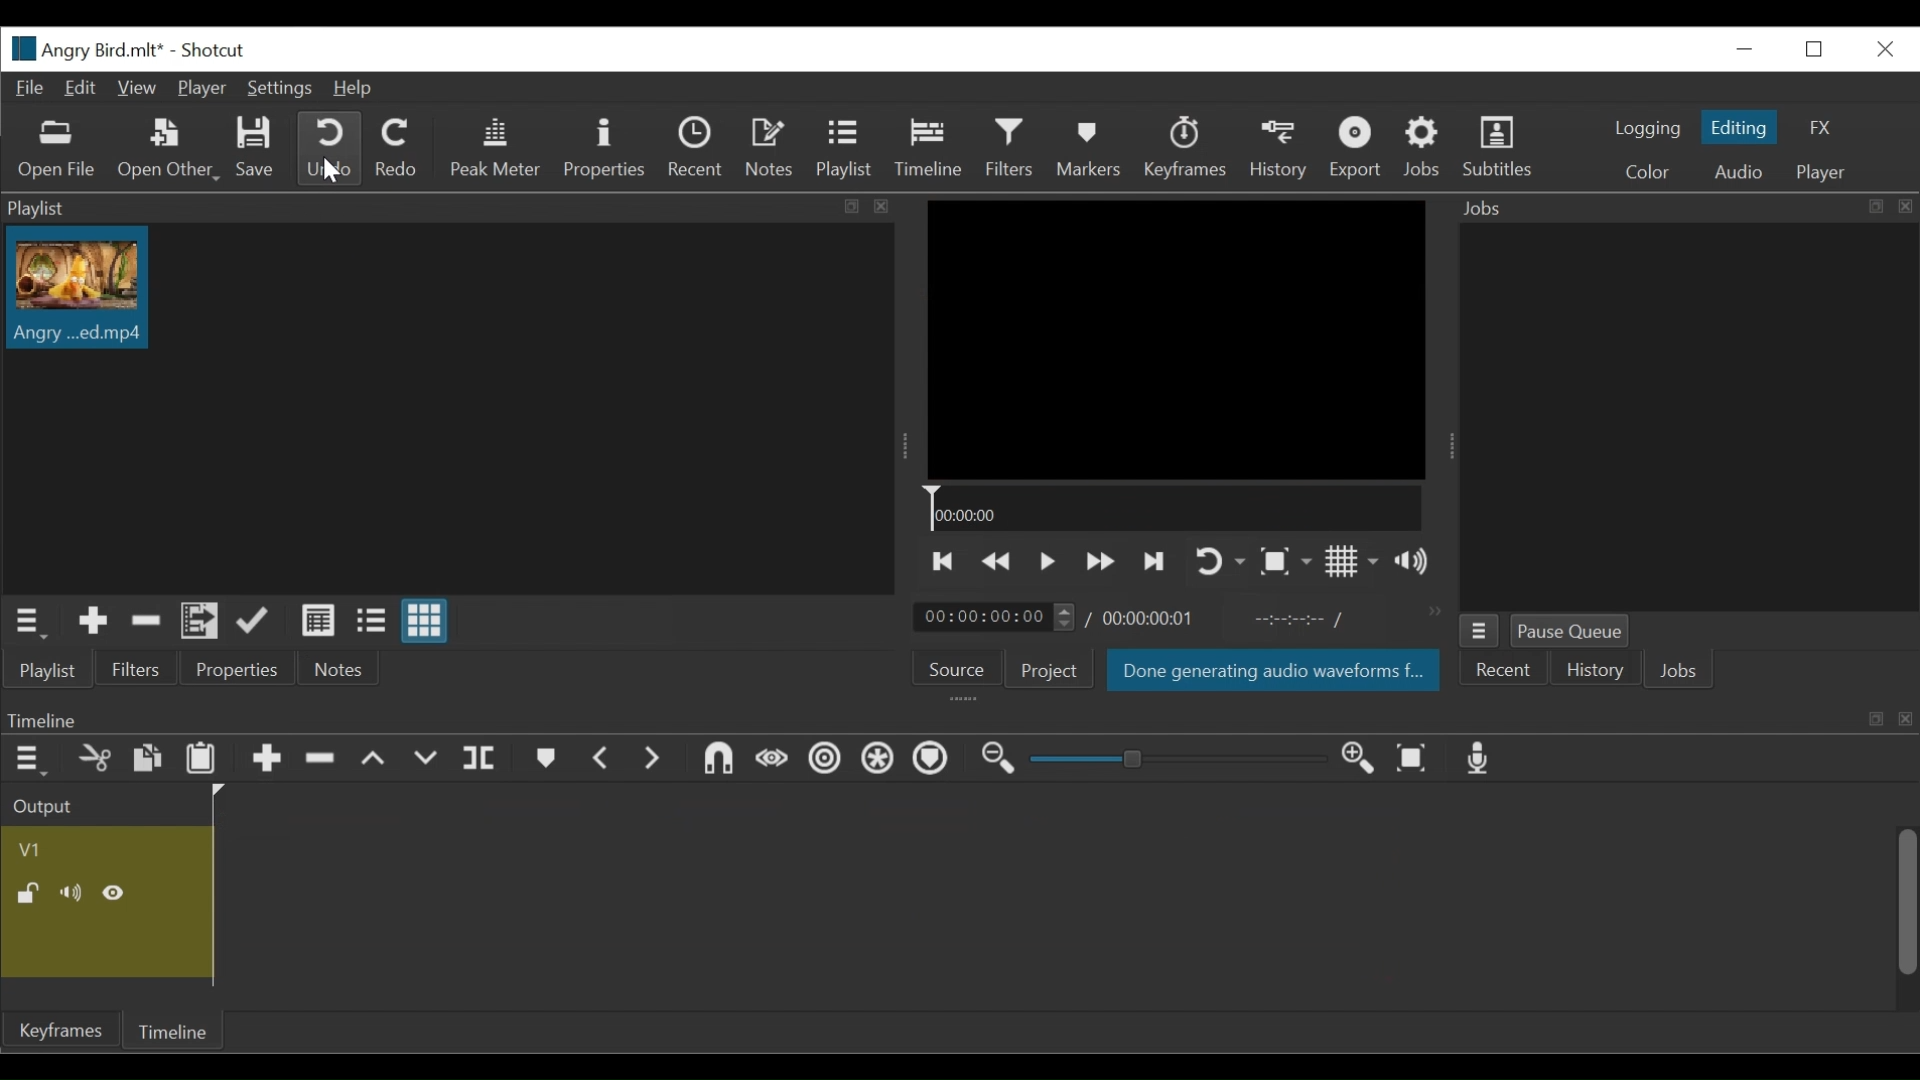 This screenshot has width=1920, height=1080. What do you see at coordinates (1156, 560) in the screenshot?
I see `Skip to the next point` at bounding box center [1156, 560].